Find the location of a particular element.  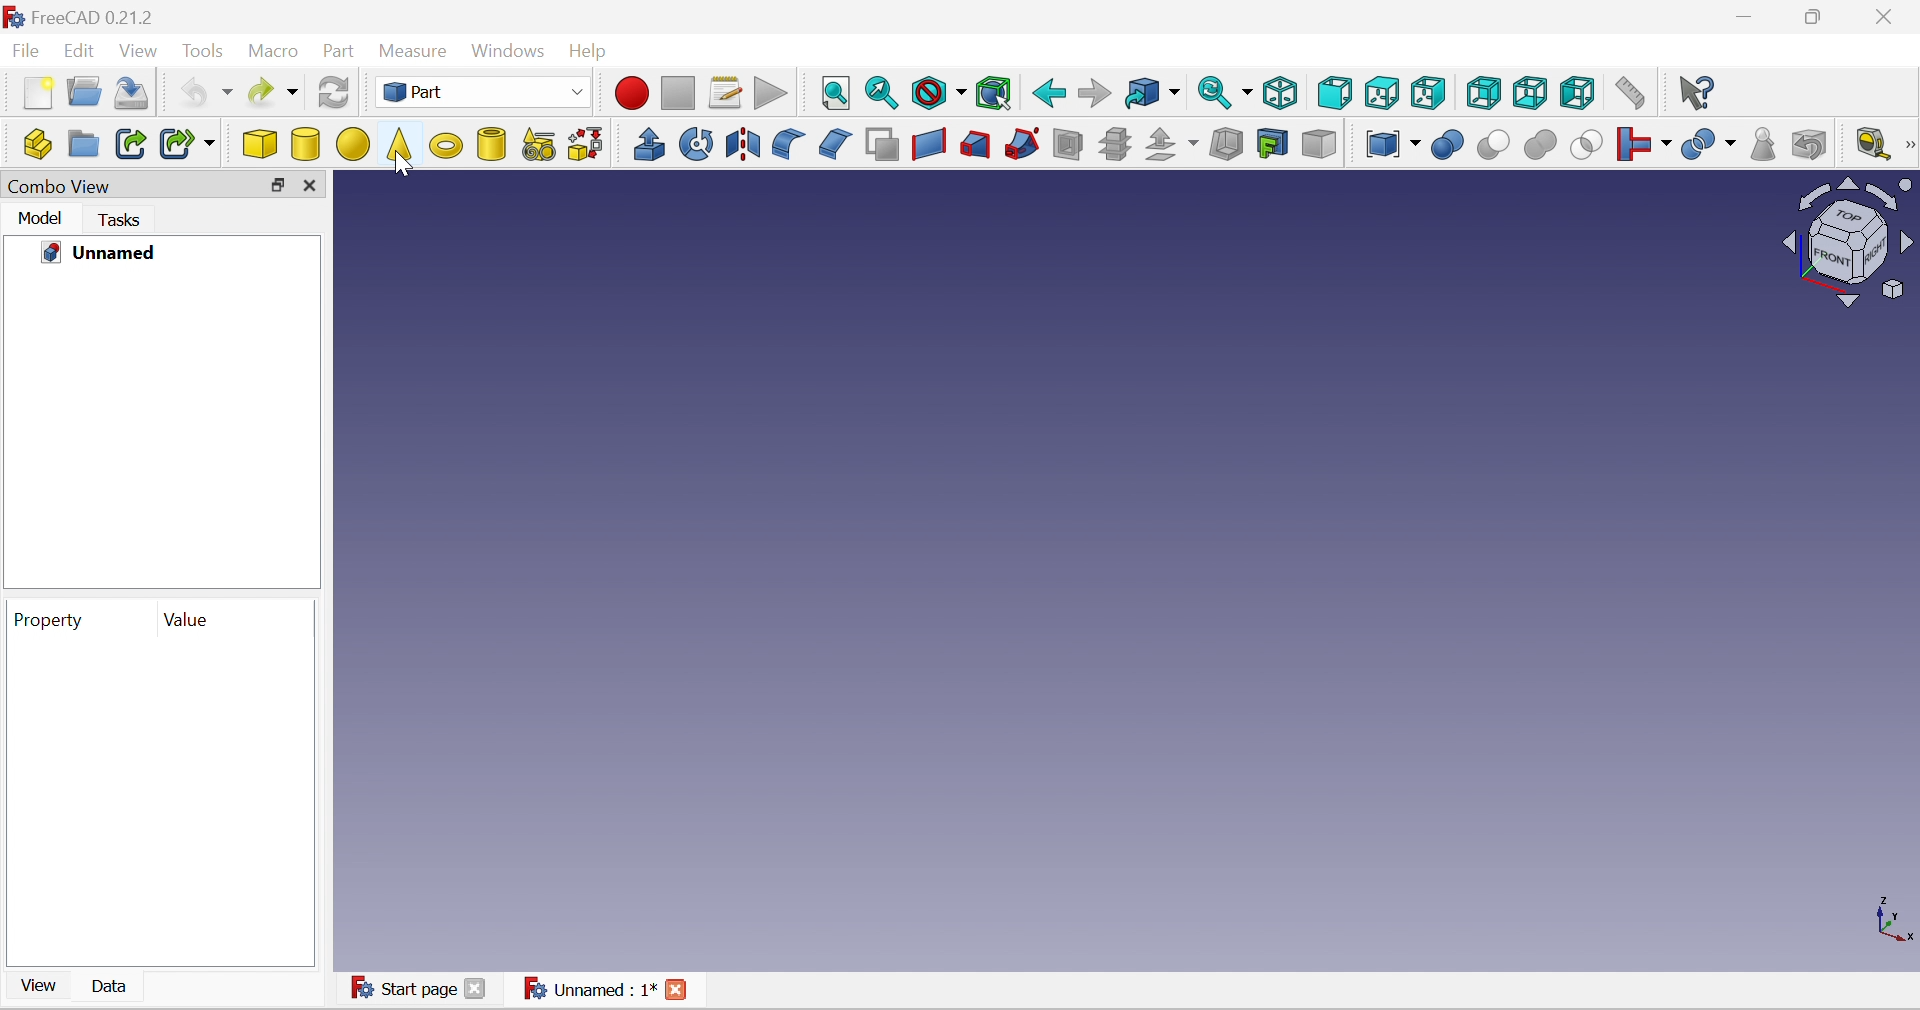

Measure is located at coordinates (414, 51).